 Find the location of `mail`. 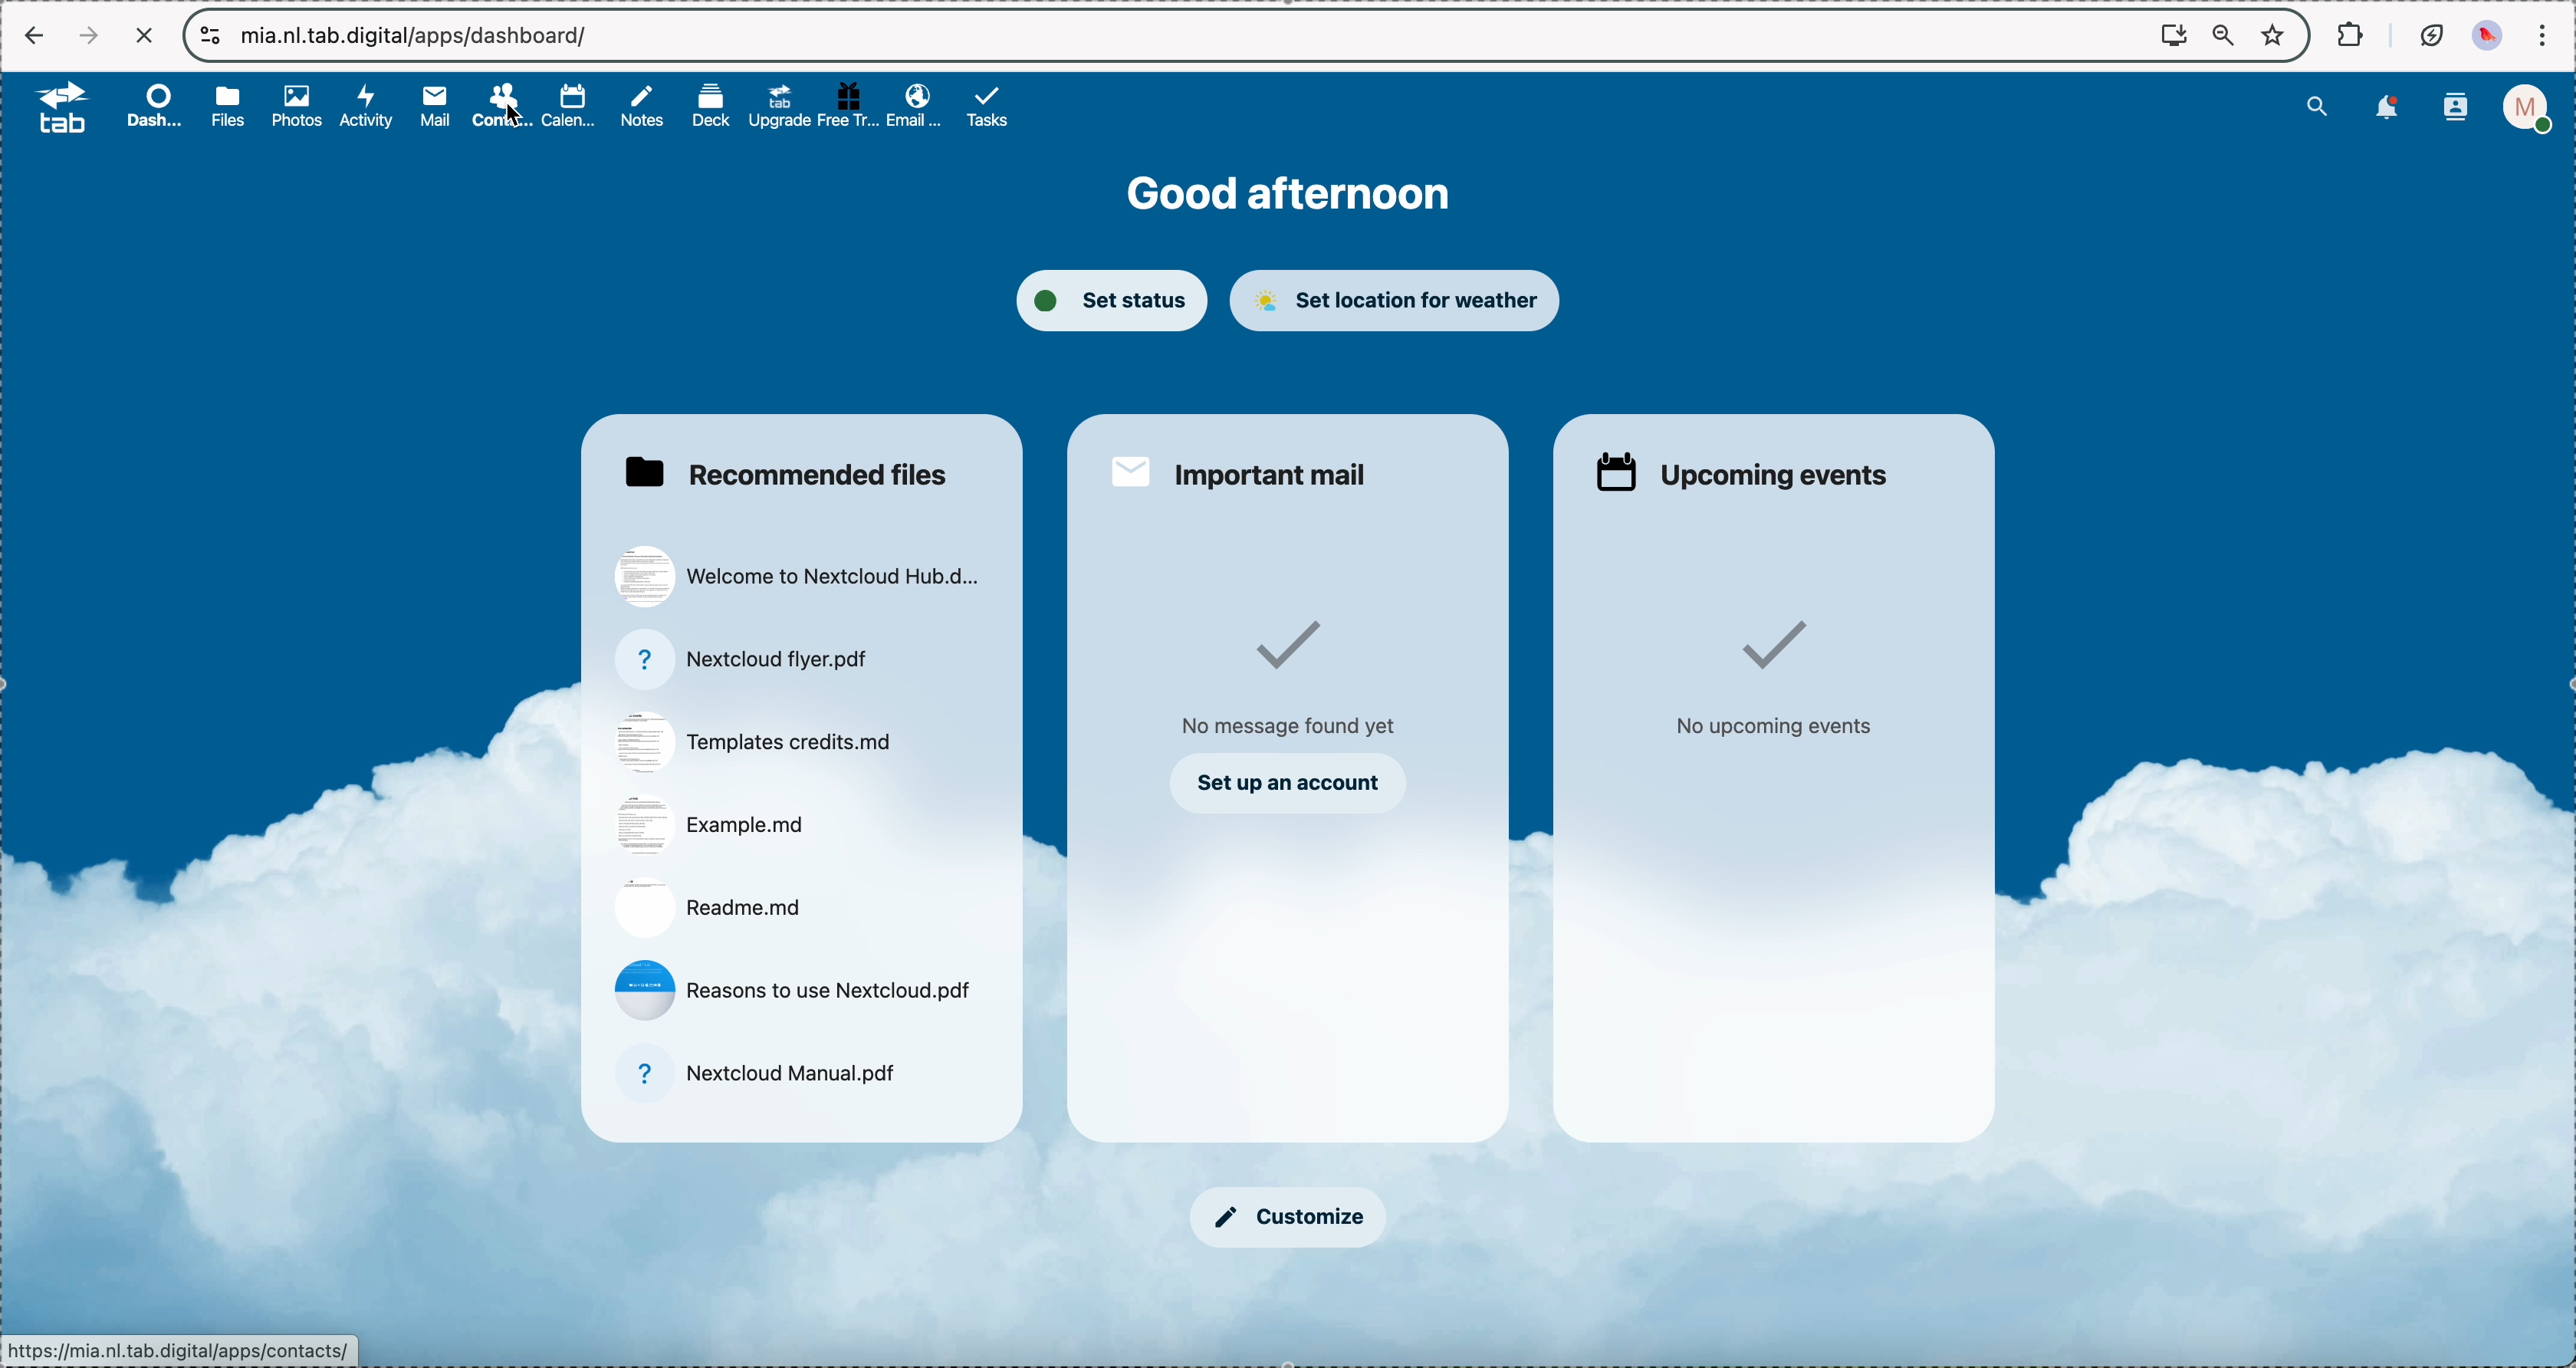

mail is located at coordinates (433, 107).